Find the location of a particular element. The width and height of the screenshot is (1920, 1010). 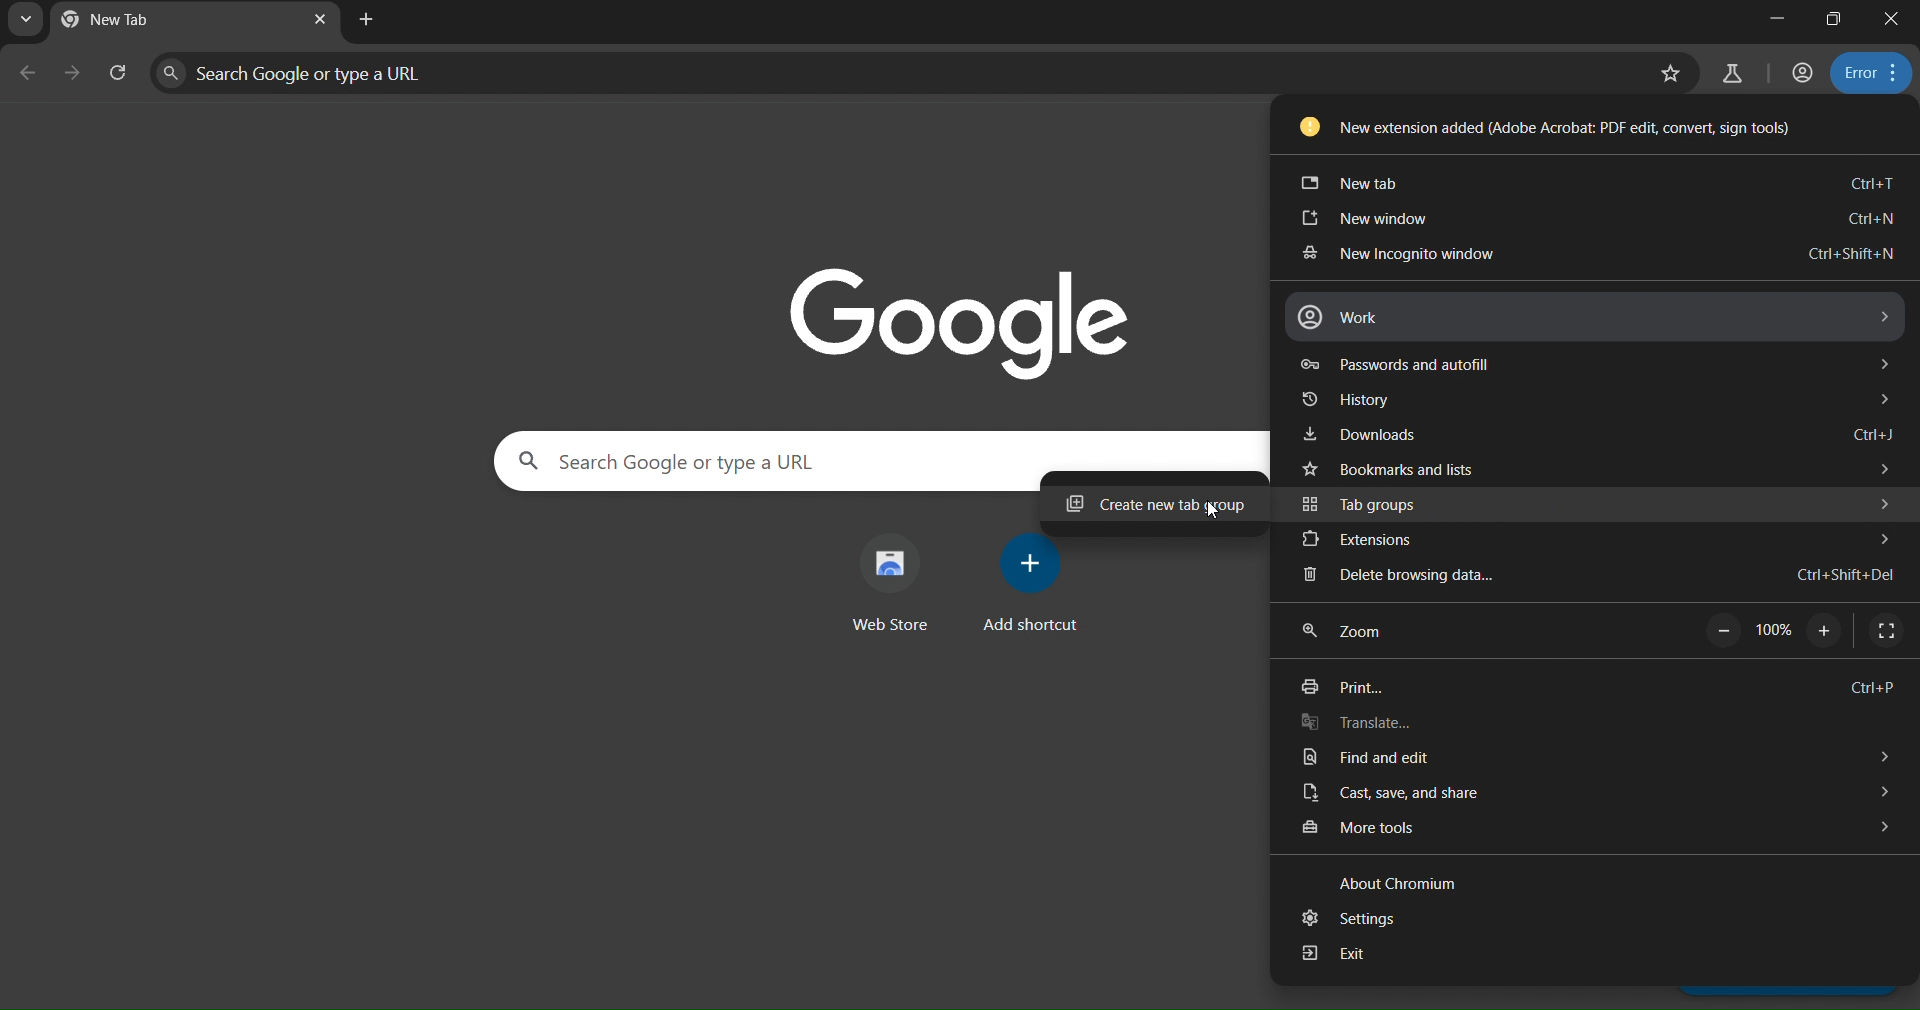

search labs is located at coordinates (1732, 75).